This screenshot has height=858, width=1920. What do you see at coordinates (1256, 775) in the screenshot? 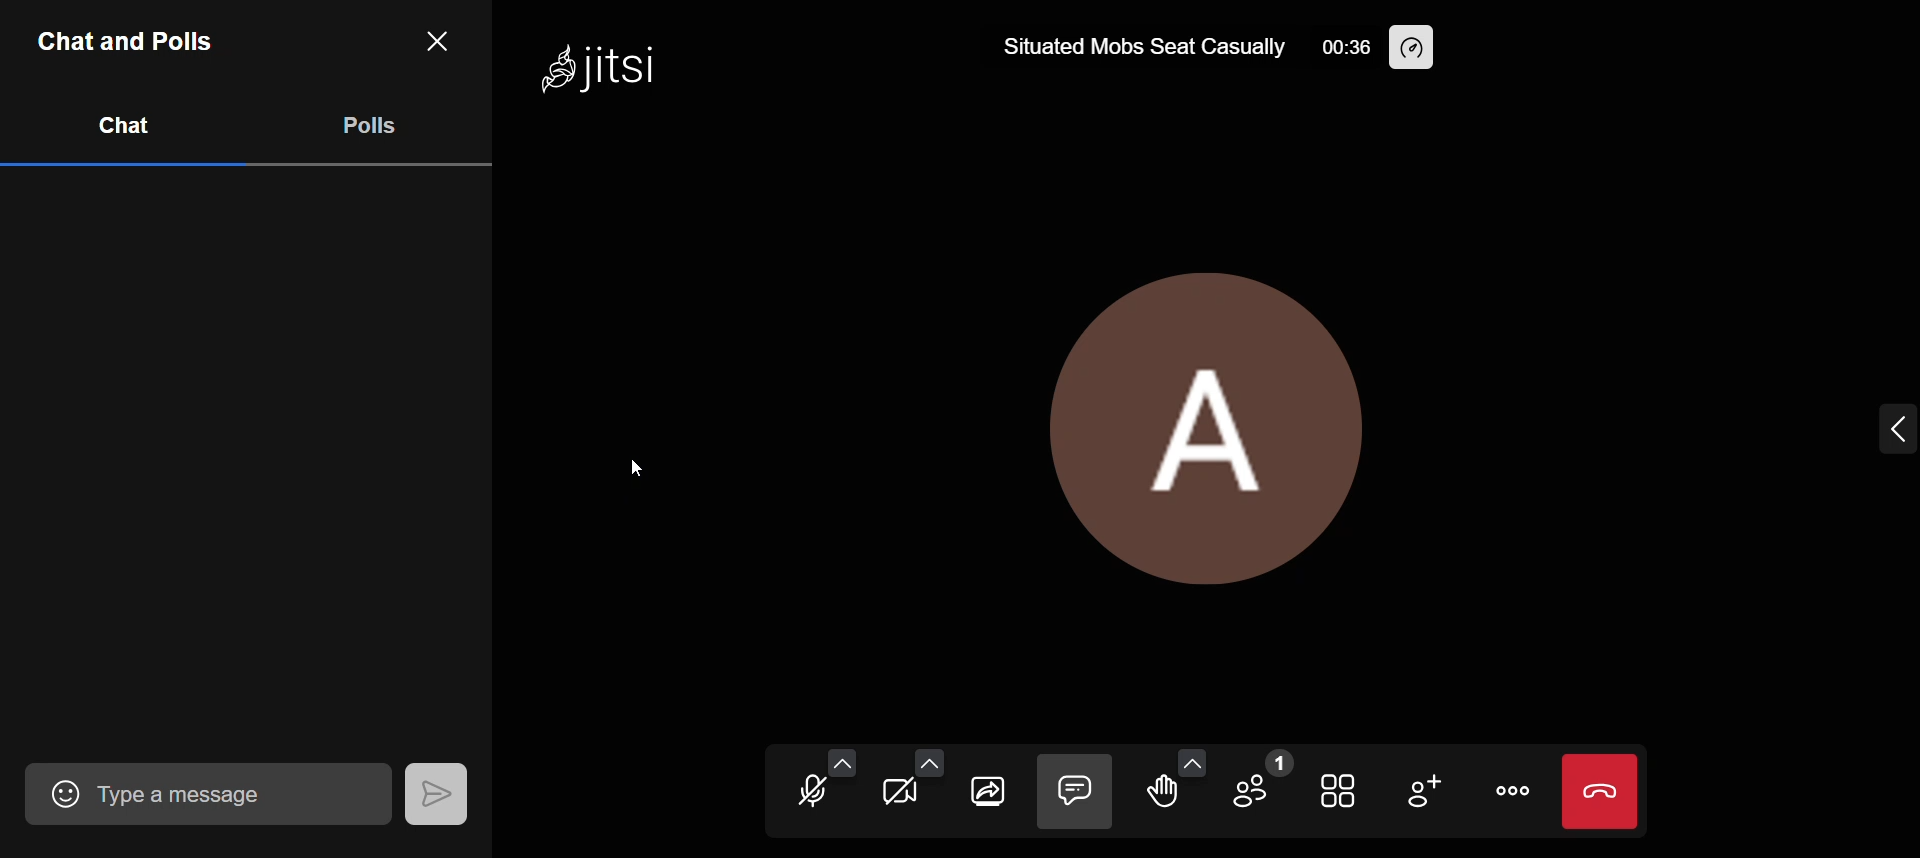
I see `participants` at bounding box center [1256, 775].